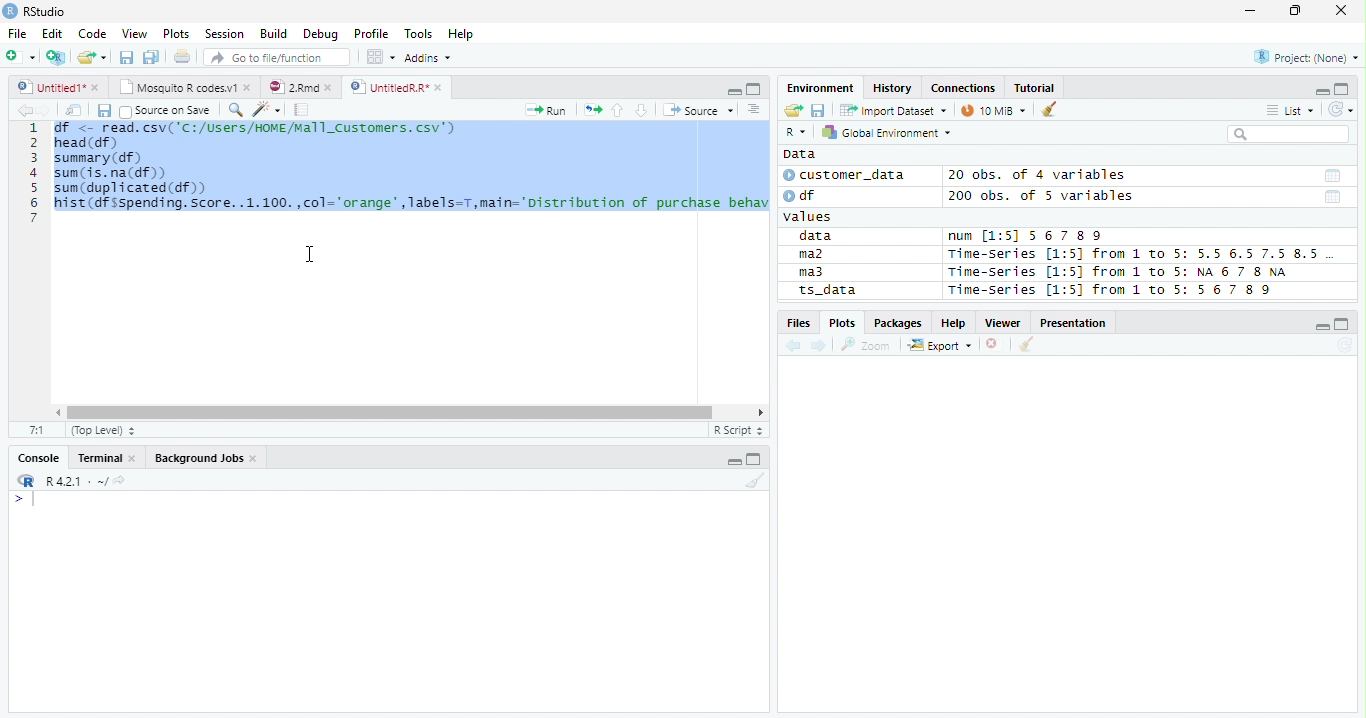 The image size is (1366, 718). What do you see at coordinates (1026, 236) in the screenshot?
I see `num [1:5] 567 89` at bounding box center [1026, 236].